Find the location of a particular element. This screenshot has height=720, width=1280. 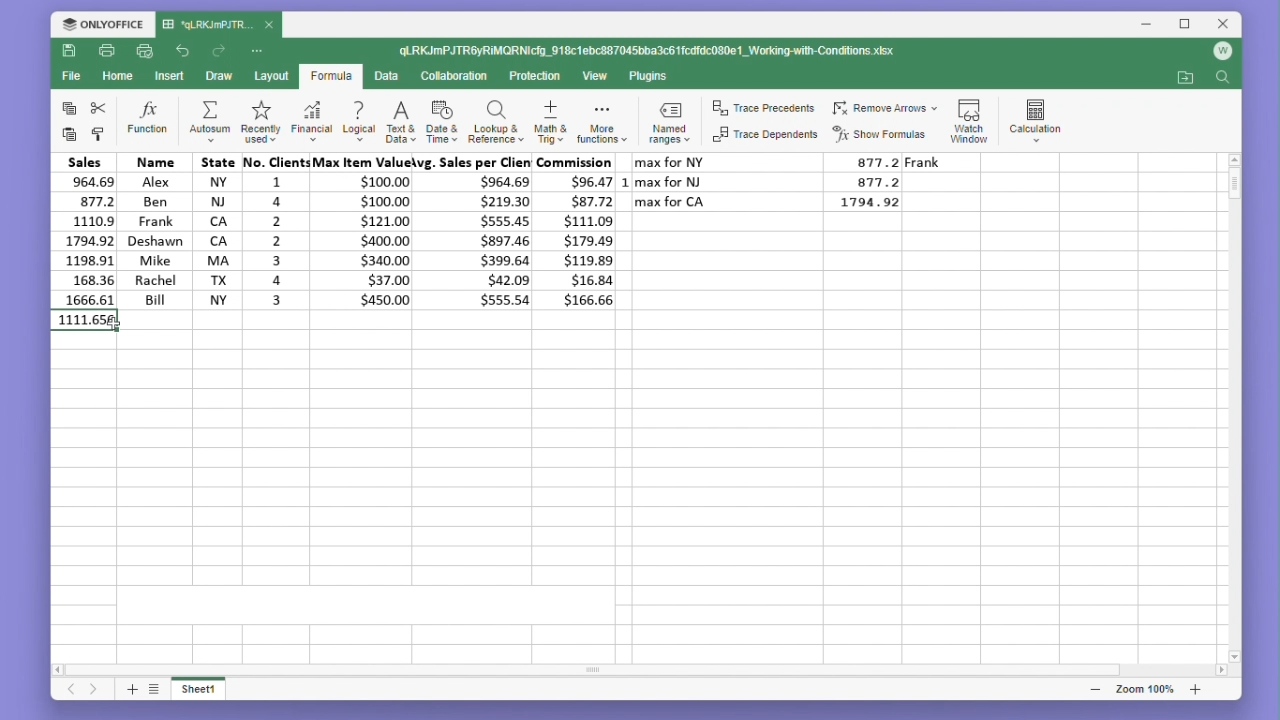

Minimise is located at coordinates (1147, 25).